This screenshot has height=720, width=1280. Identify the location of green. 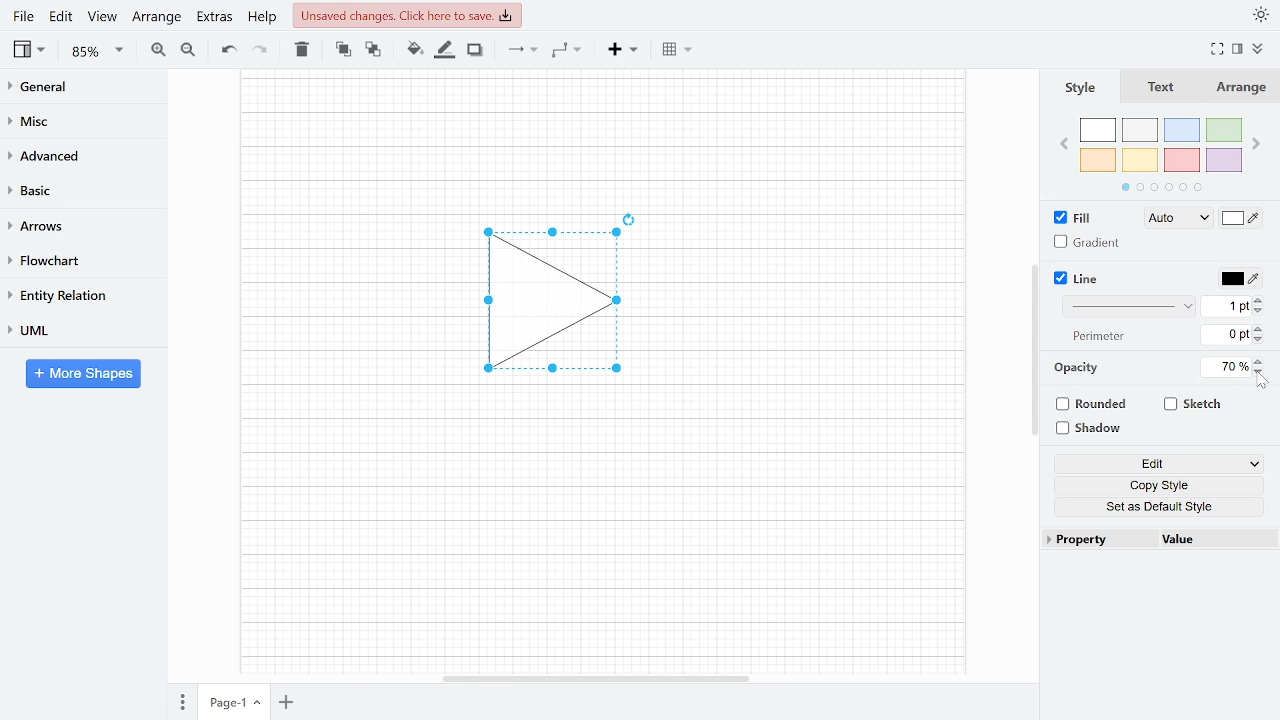
(1225, 131).